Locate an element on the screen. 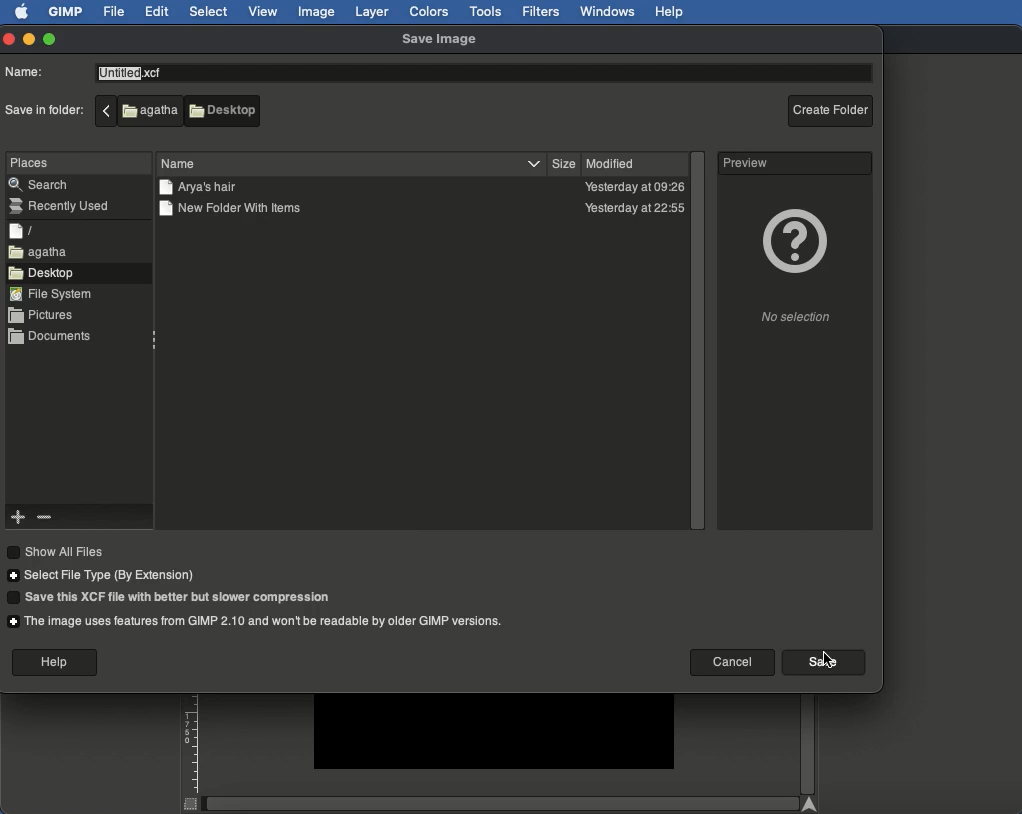 The width and height of the screenshot is (1022, 814). scale is located at coordinates (191, 753).